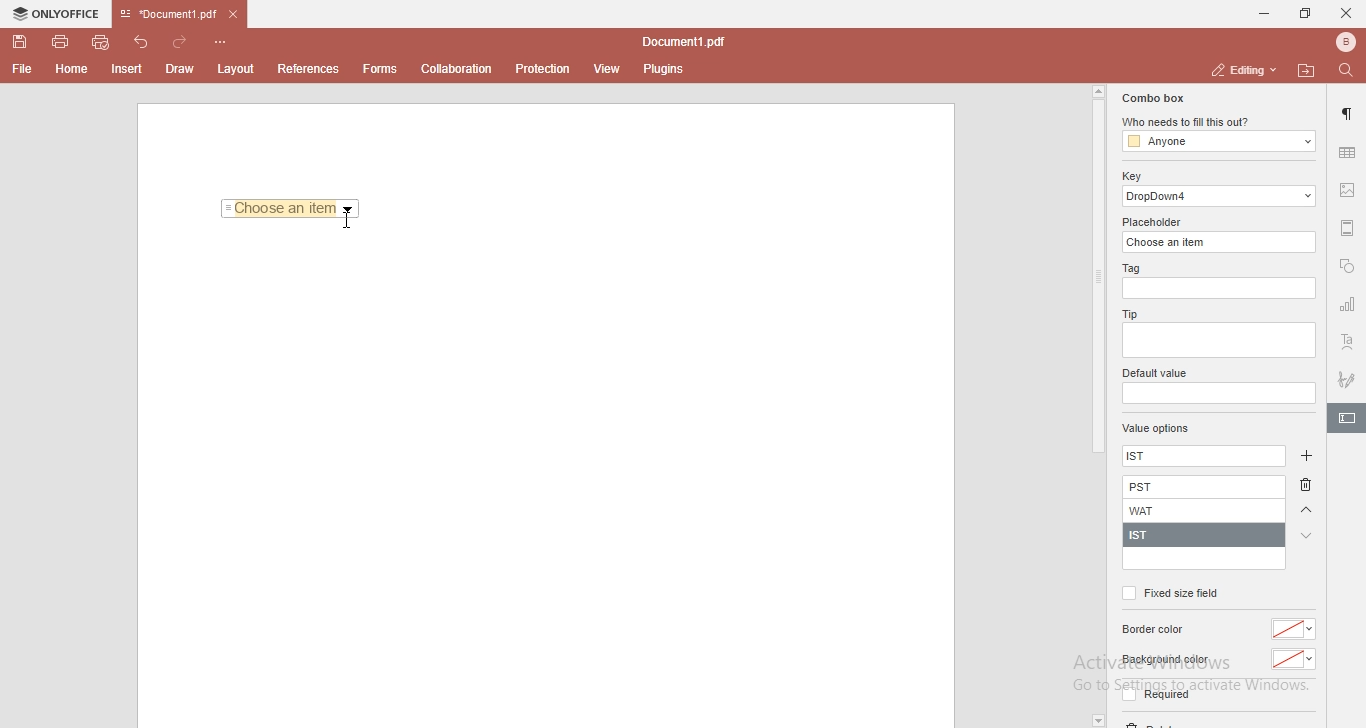 The image size is (1366, 728). What do you see at coordinates (1131, 176) in the screenshot?
I see `key` at bounding box center [1131, 176].